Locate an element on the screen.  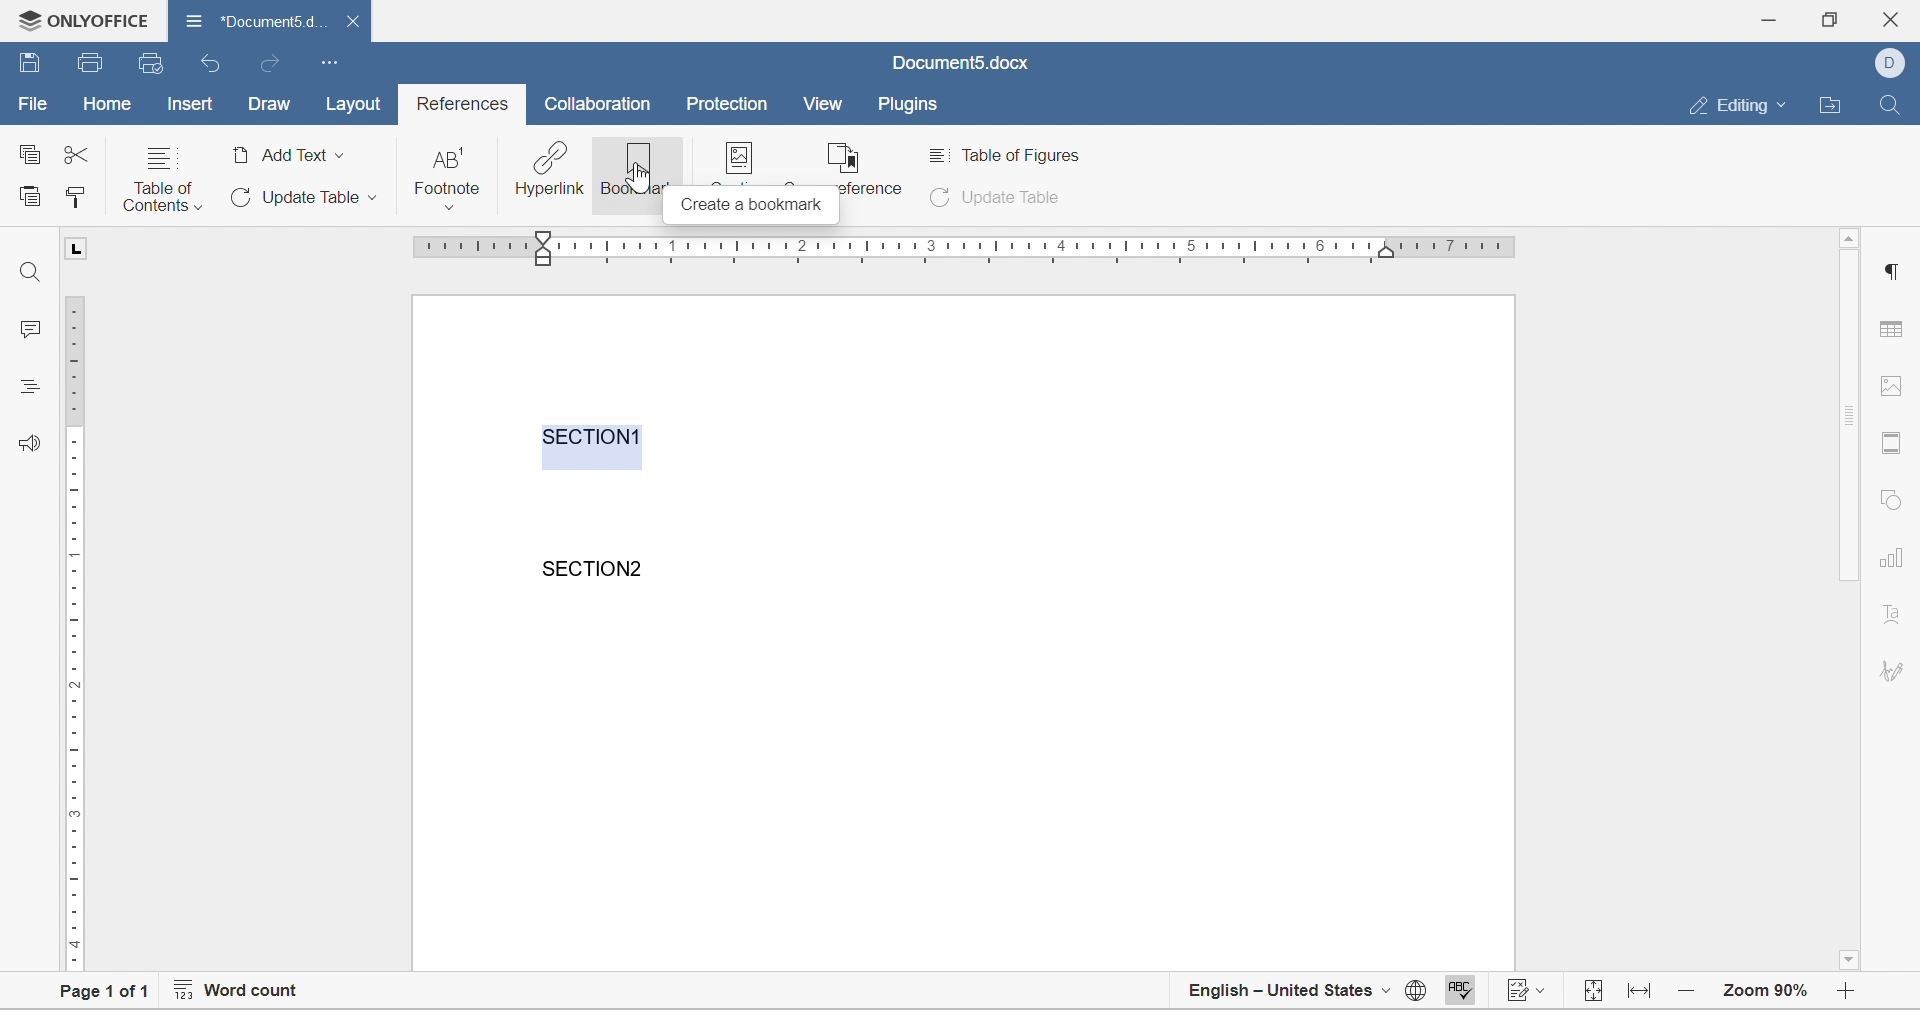
insert is located at coordinates (188, 103).